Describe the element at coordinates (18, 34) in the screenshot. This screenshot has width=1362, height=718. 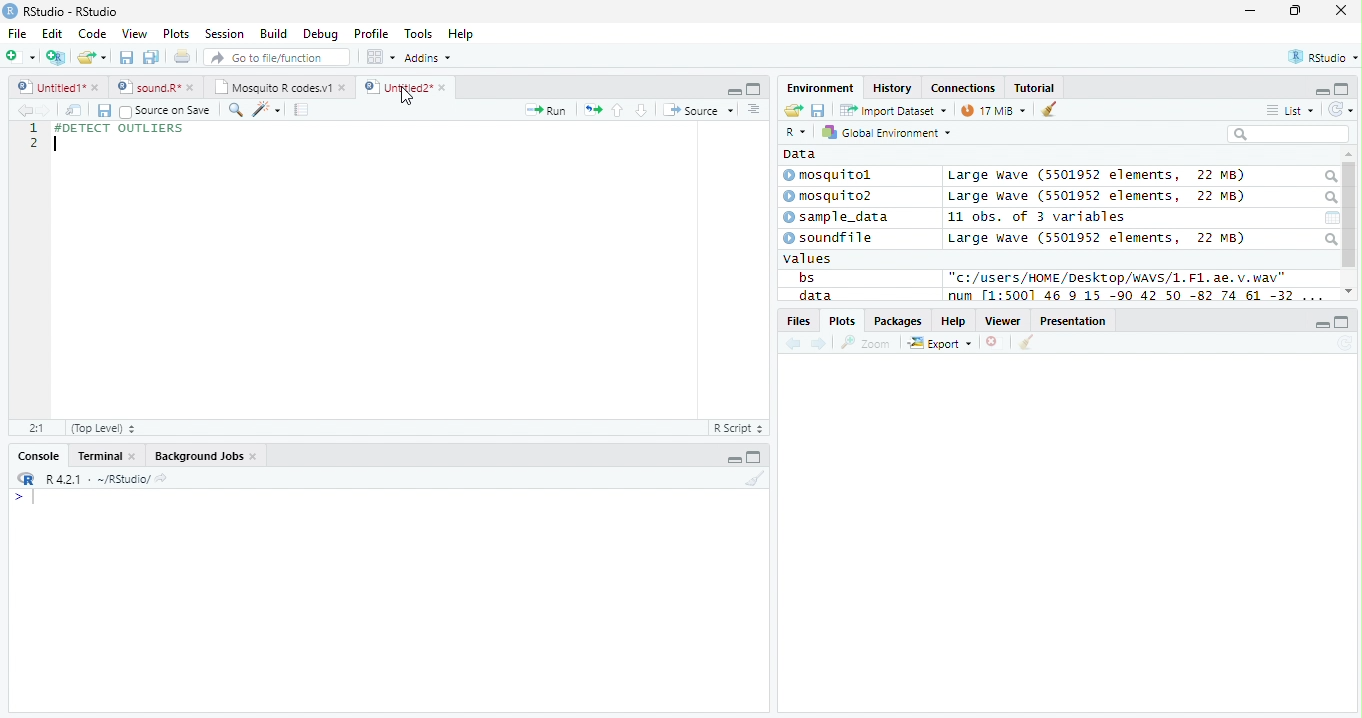
I see `File` at that location.